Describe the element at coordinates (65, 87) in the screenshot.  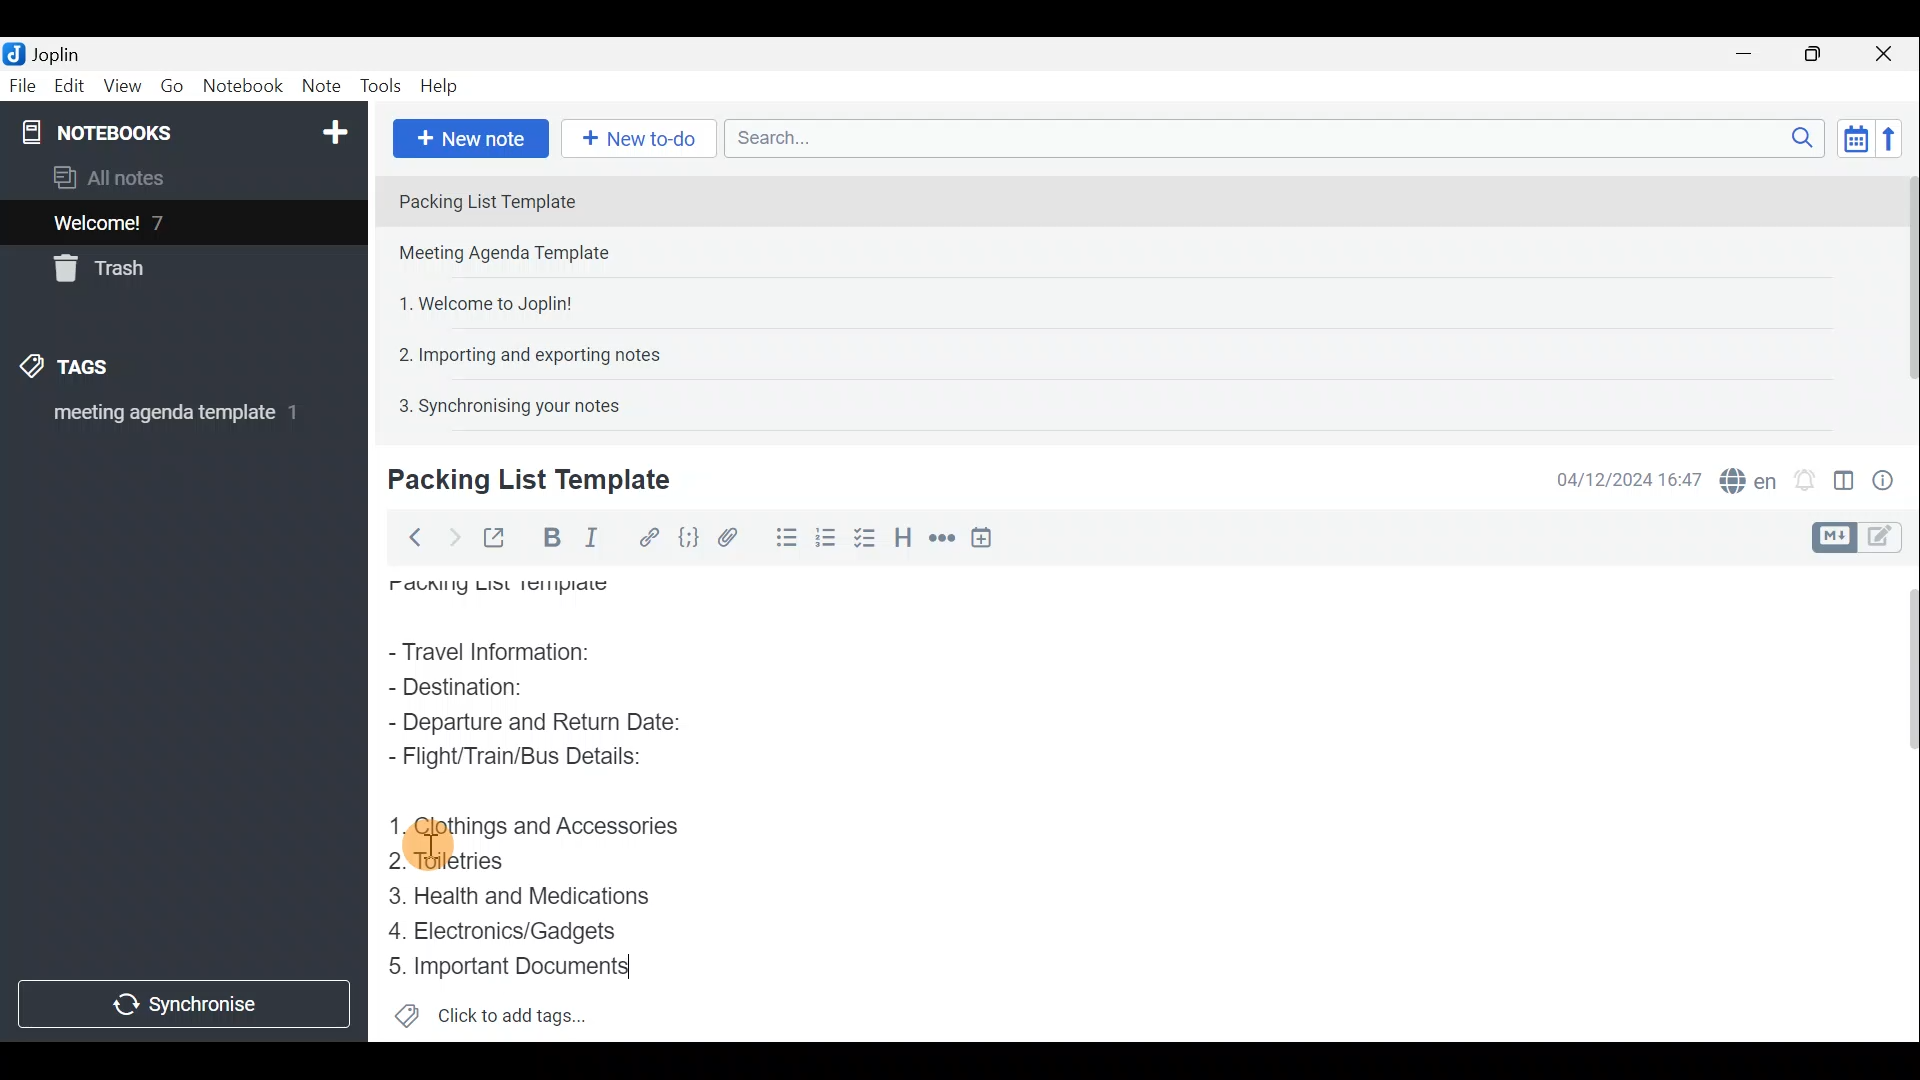
I see `Edit` at that location.